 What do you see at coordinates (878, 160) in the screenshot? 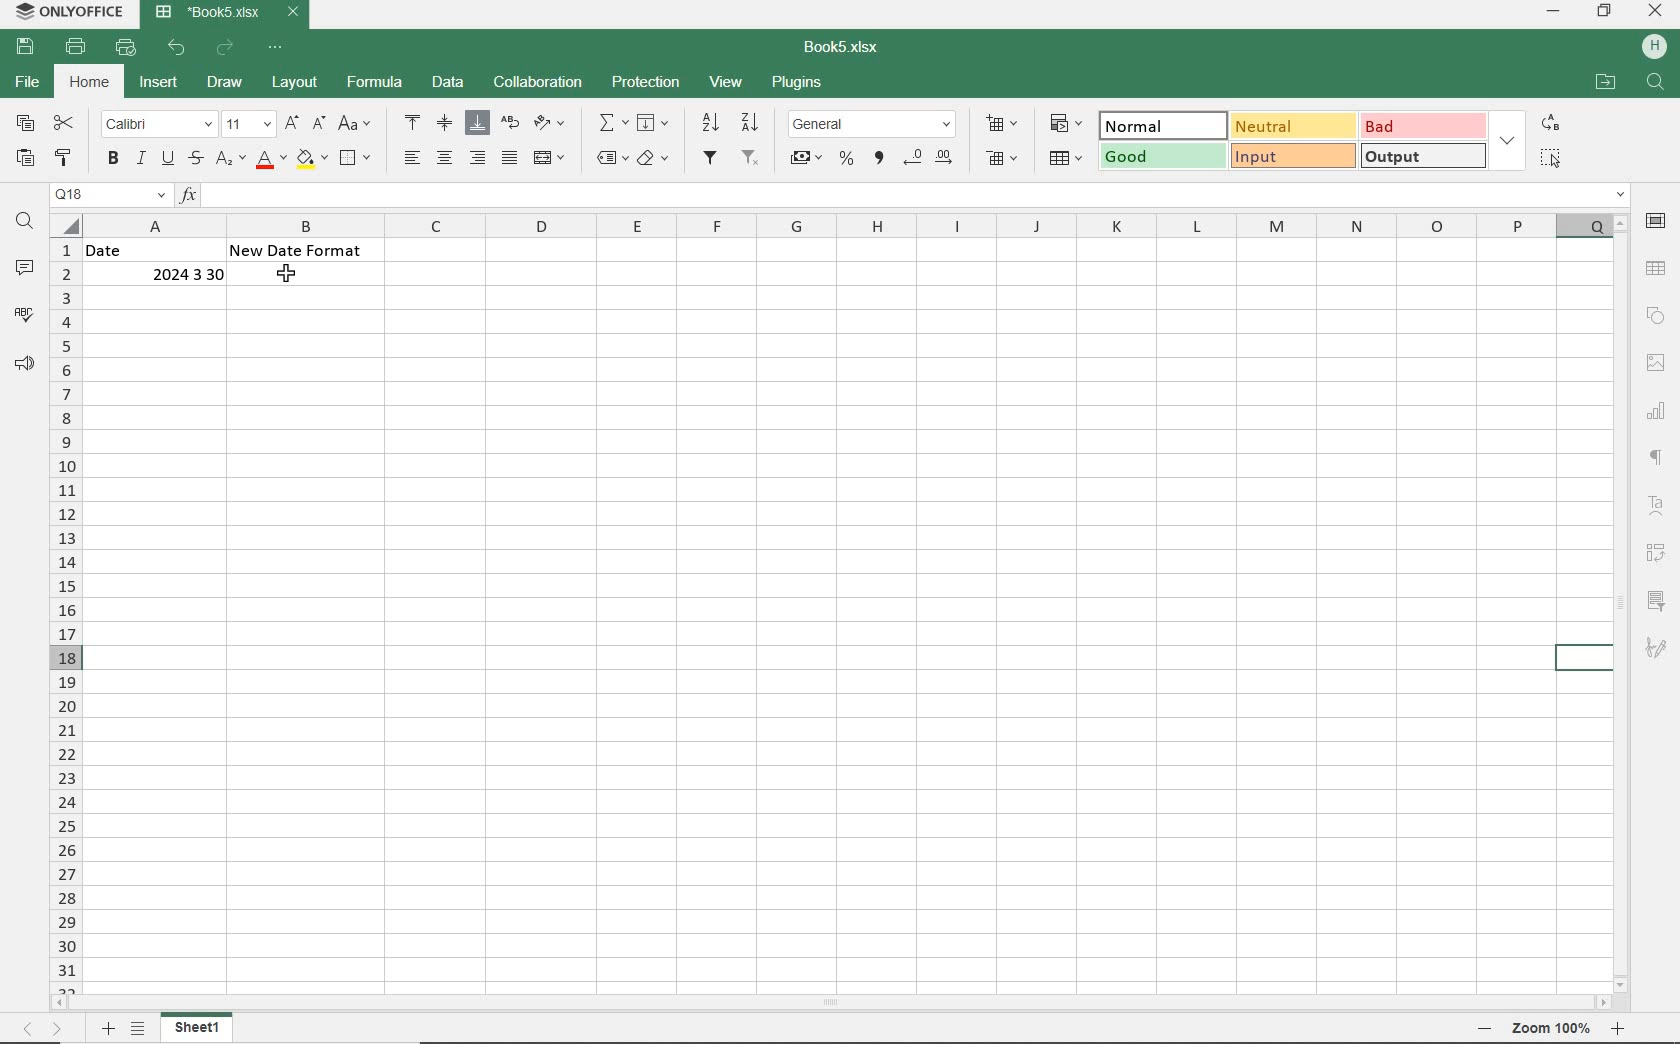
I see `COMMA STYLE` at bounding box center [878, 160].